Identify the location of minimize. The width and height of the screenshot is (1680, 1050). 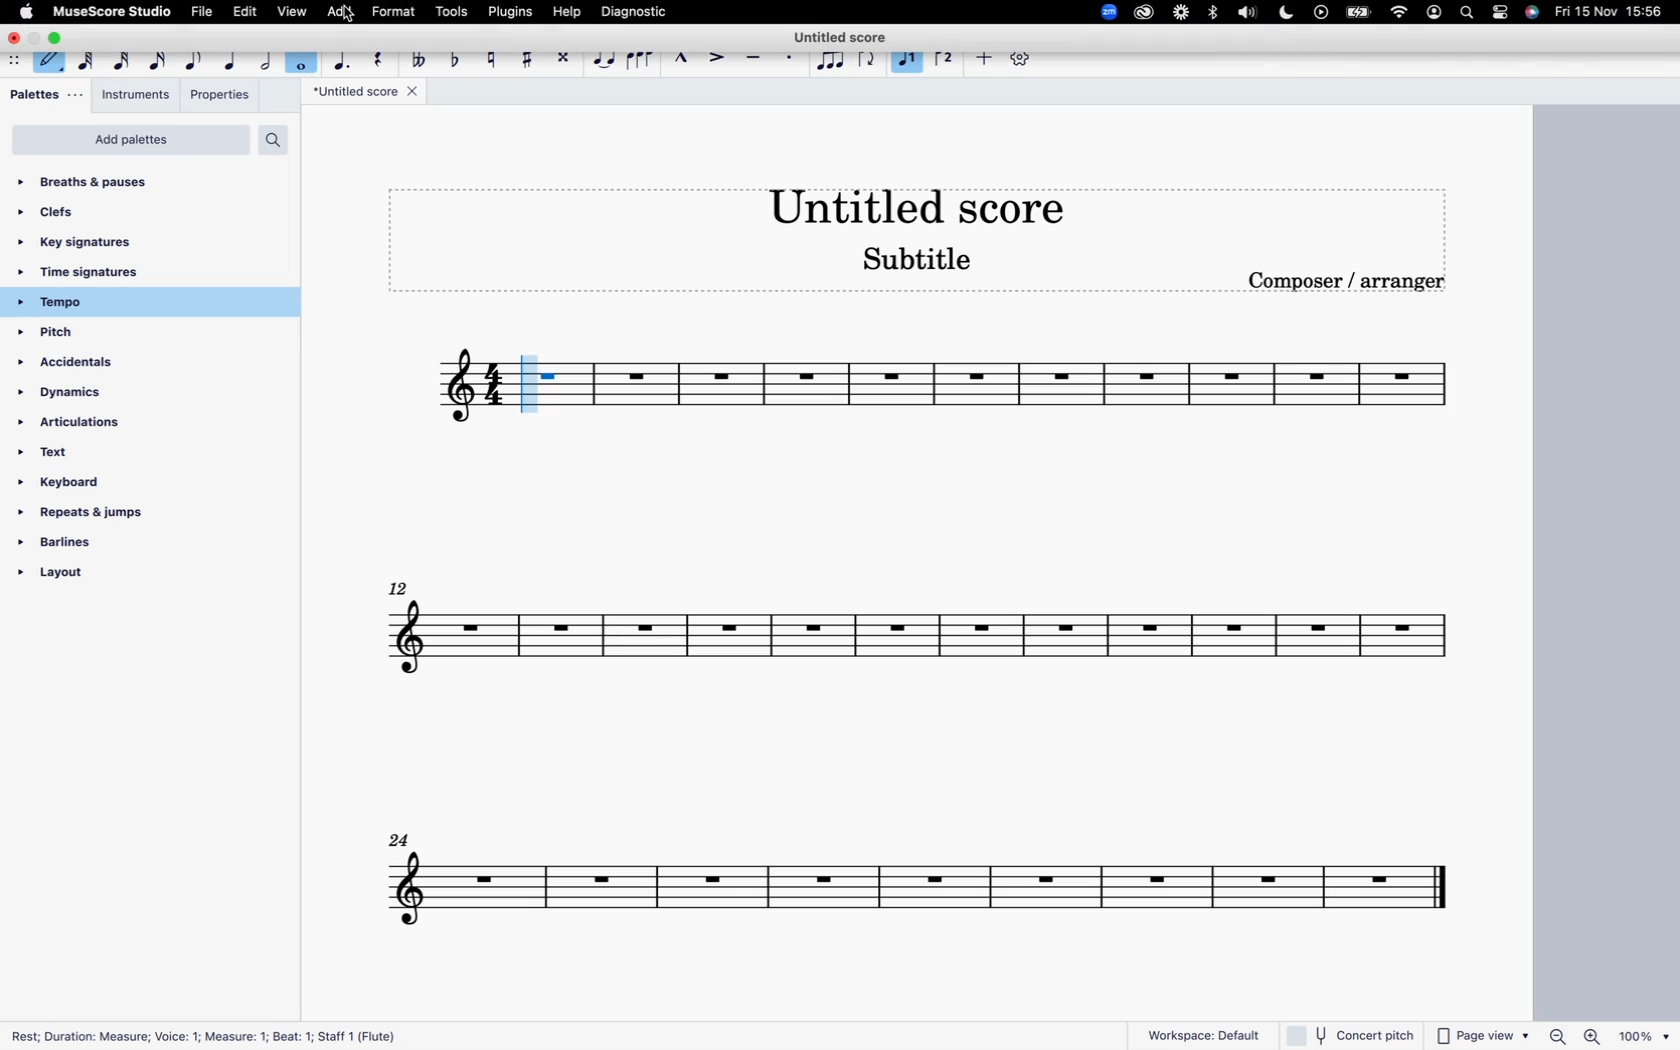
(36, 38).